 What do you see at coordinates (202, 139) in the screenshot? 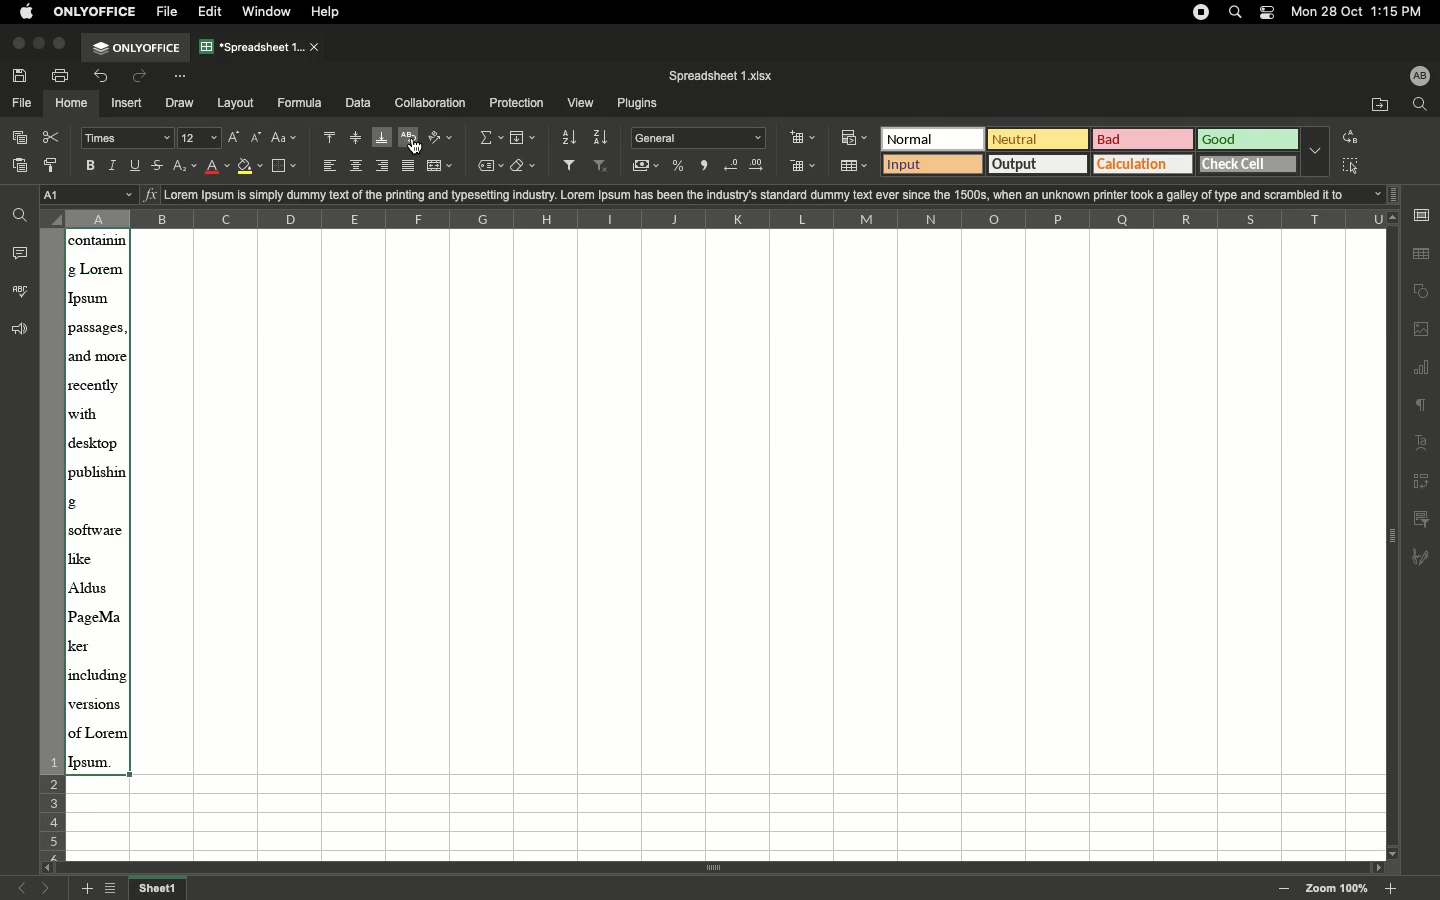
I see `Font size` at bounding box center [202, 139].